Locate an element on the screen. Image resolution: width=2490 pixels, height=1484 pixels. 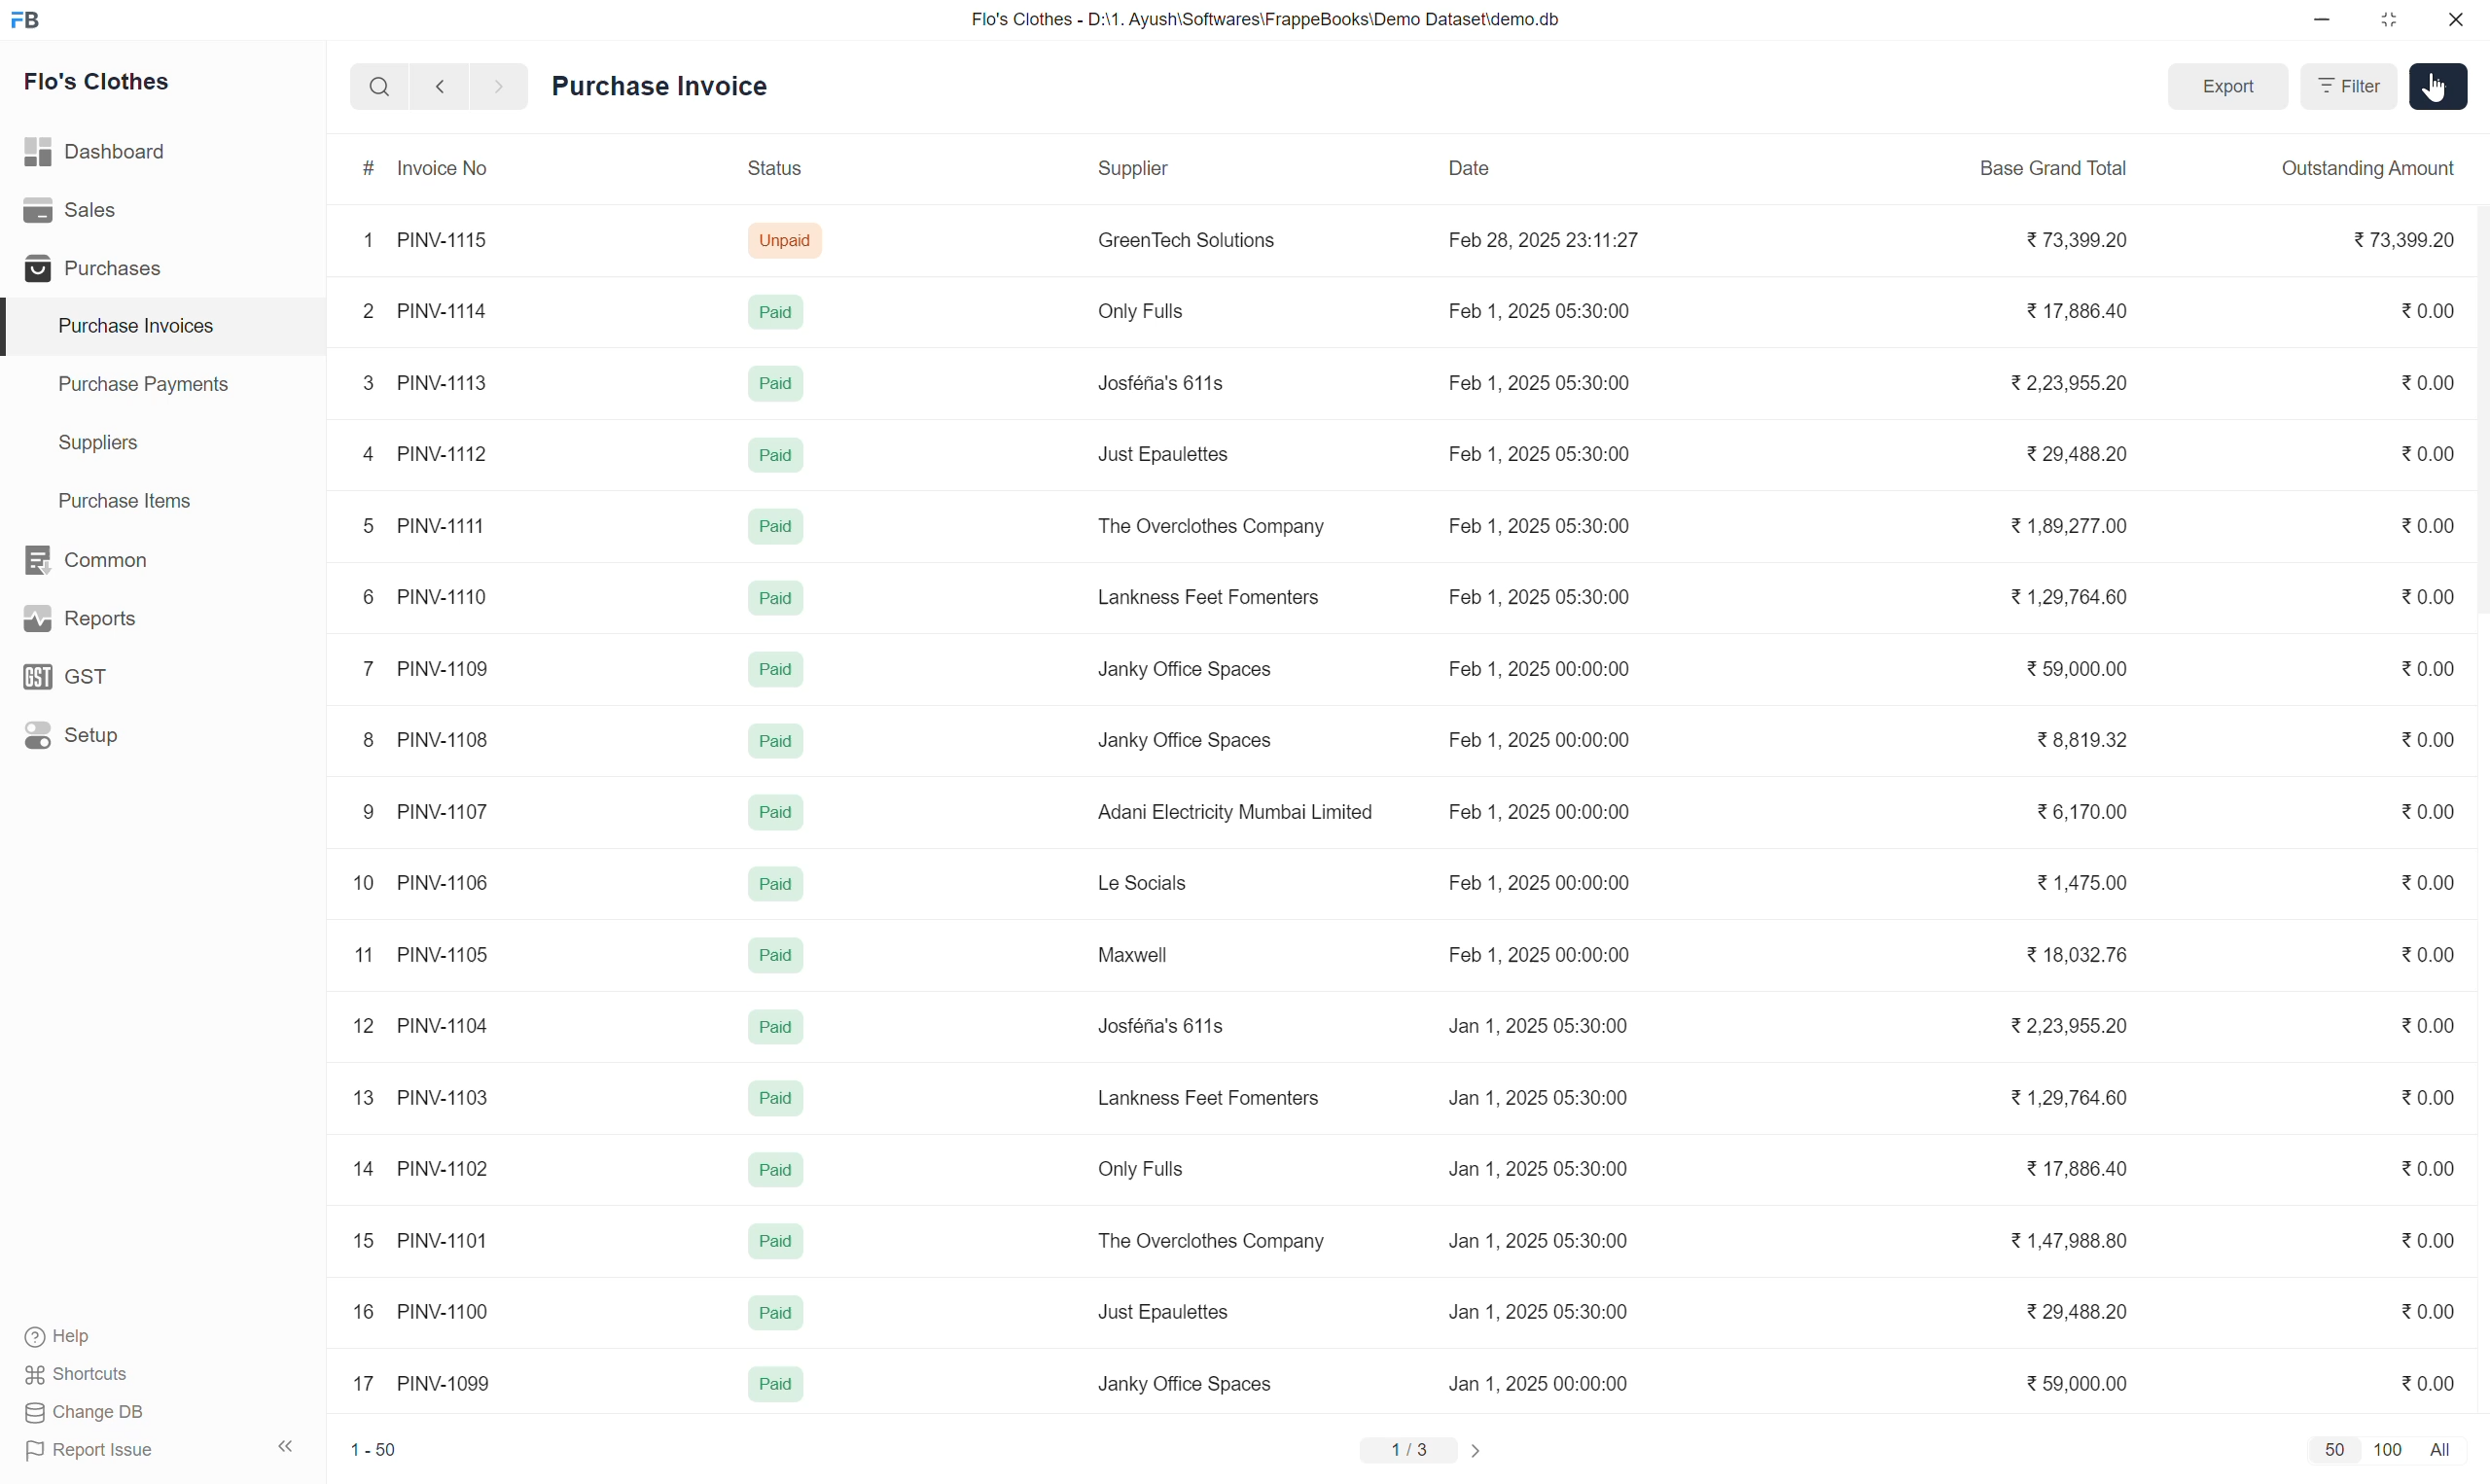
1-50 is located at coordinates (377, 1447).